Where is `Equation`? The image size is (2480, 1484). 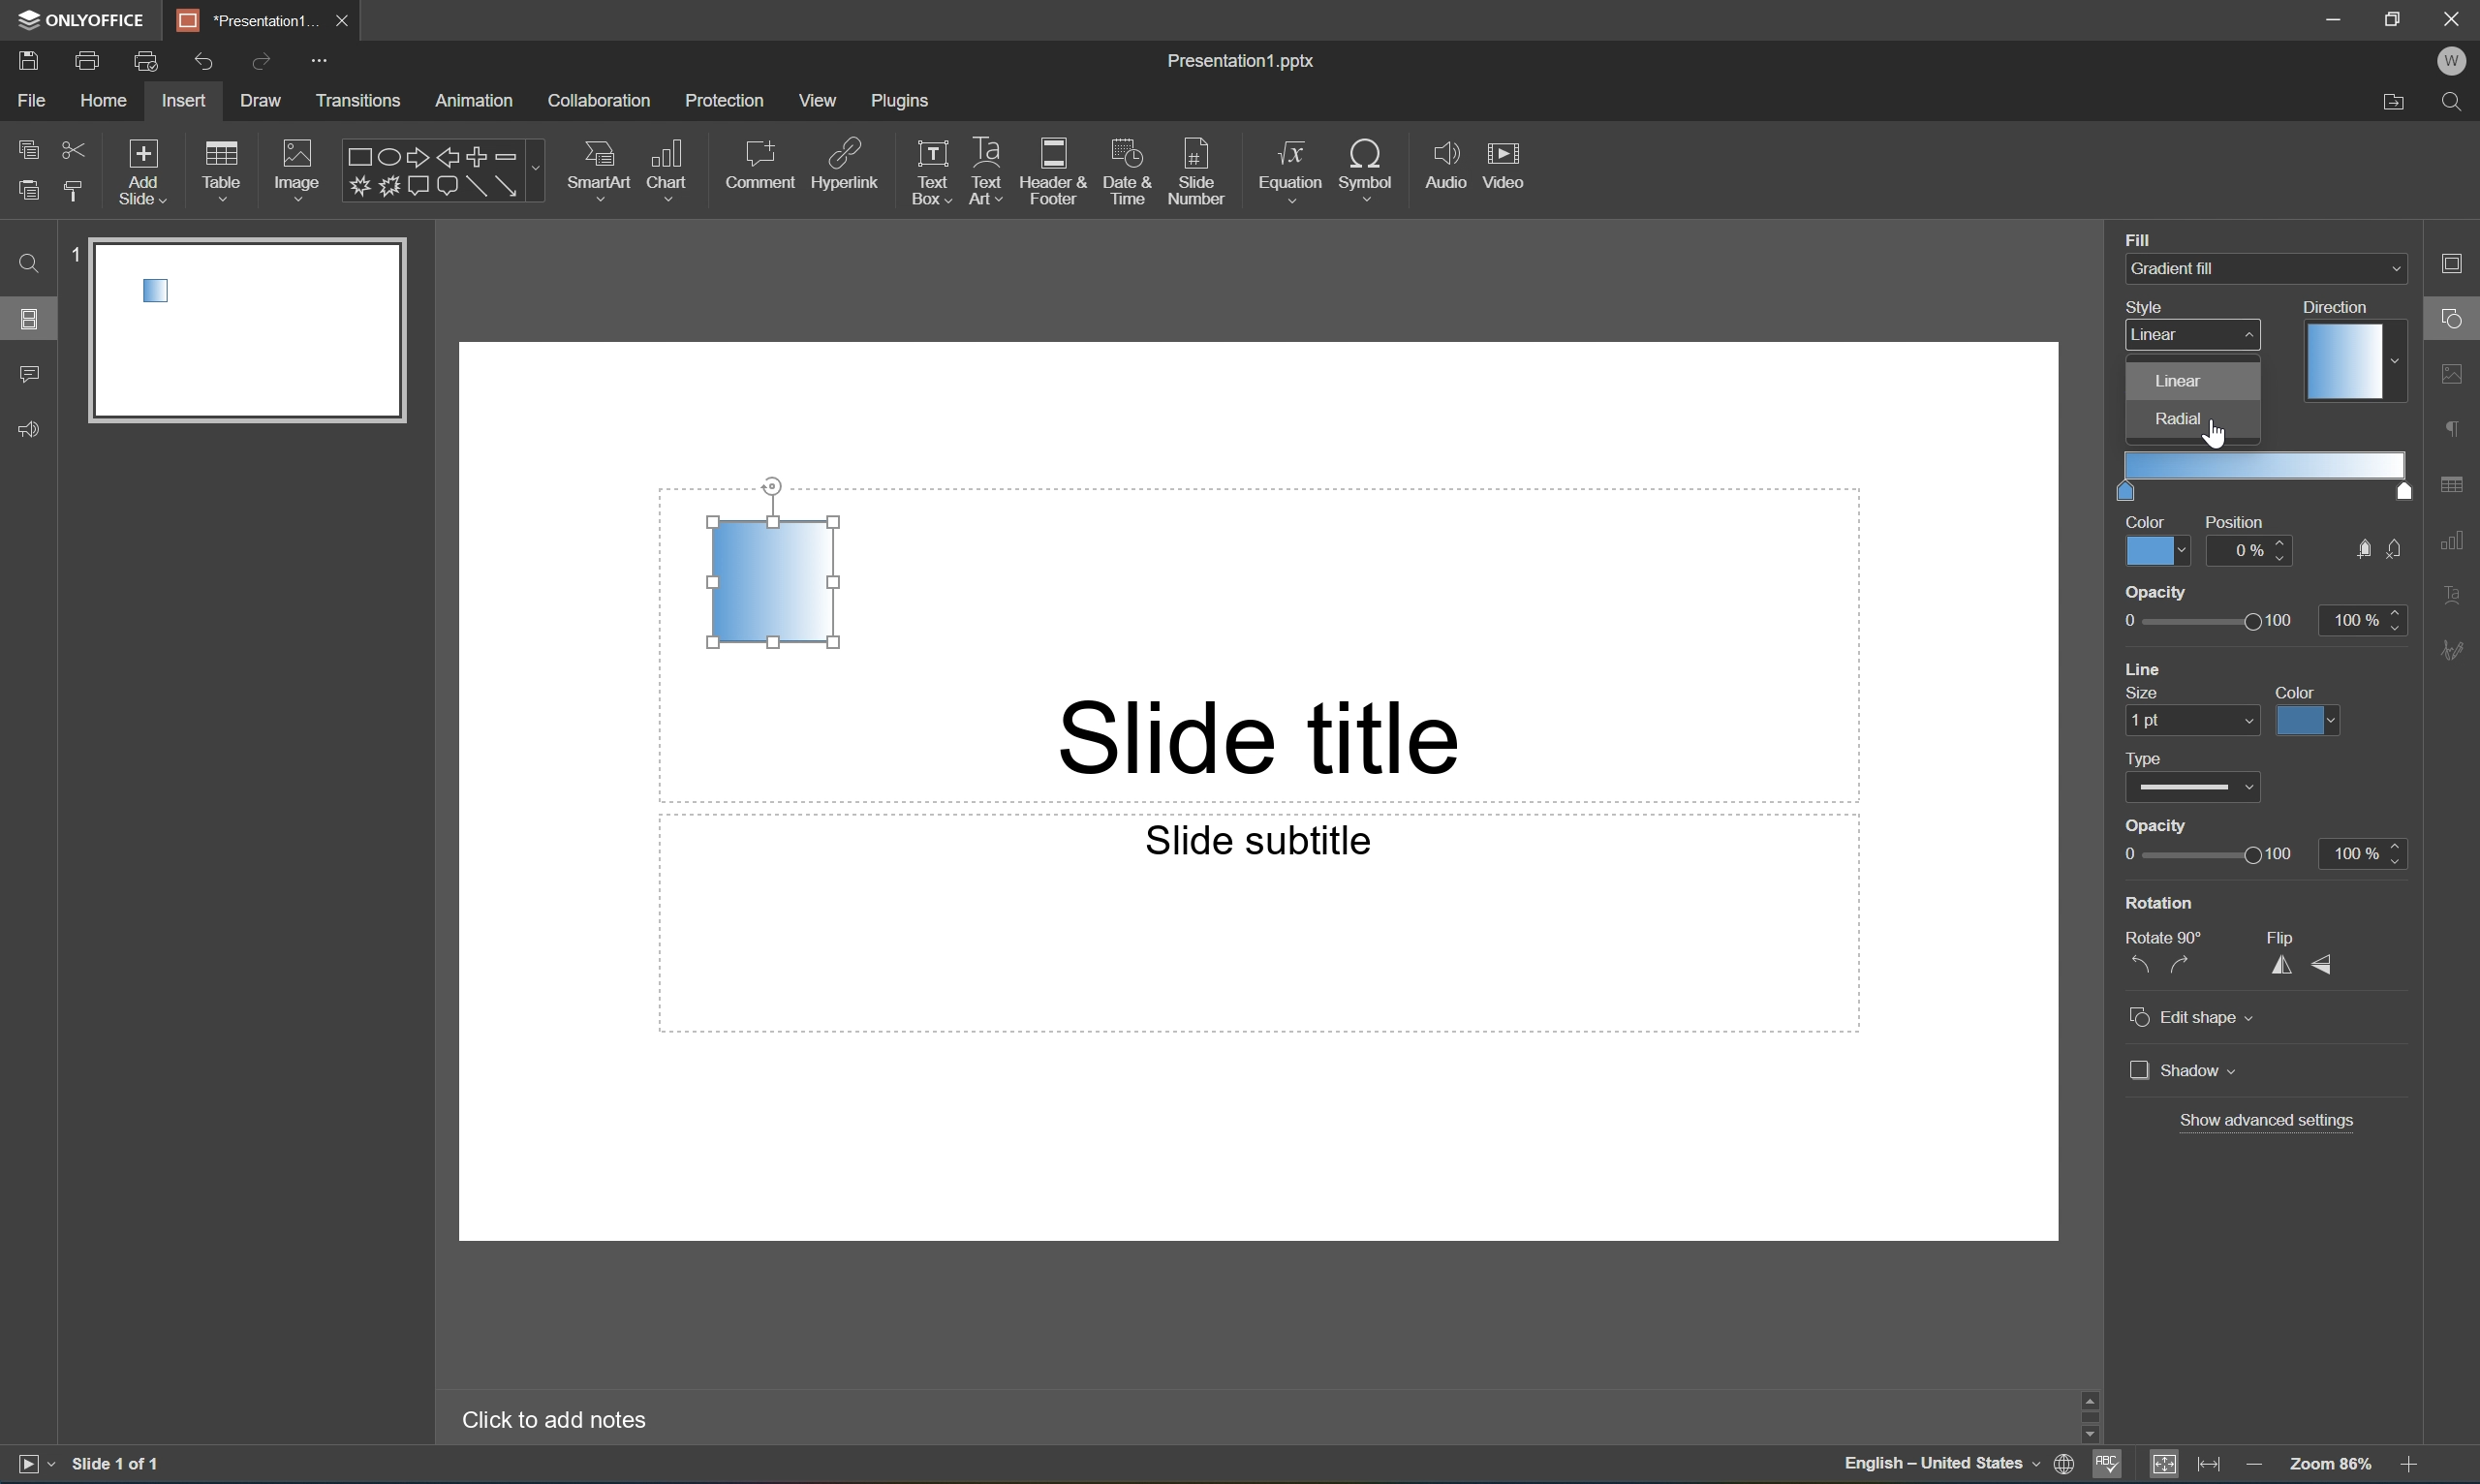 Equation is located at coordinates (1291, 164).